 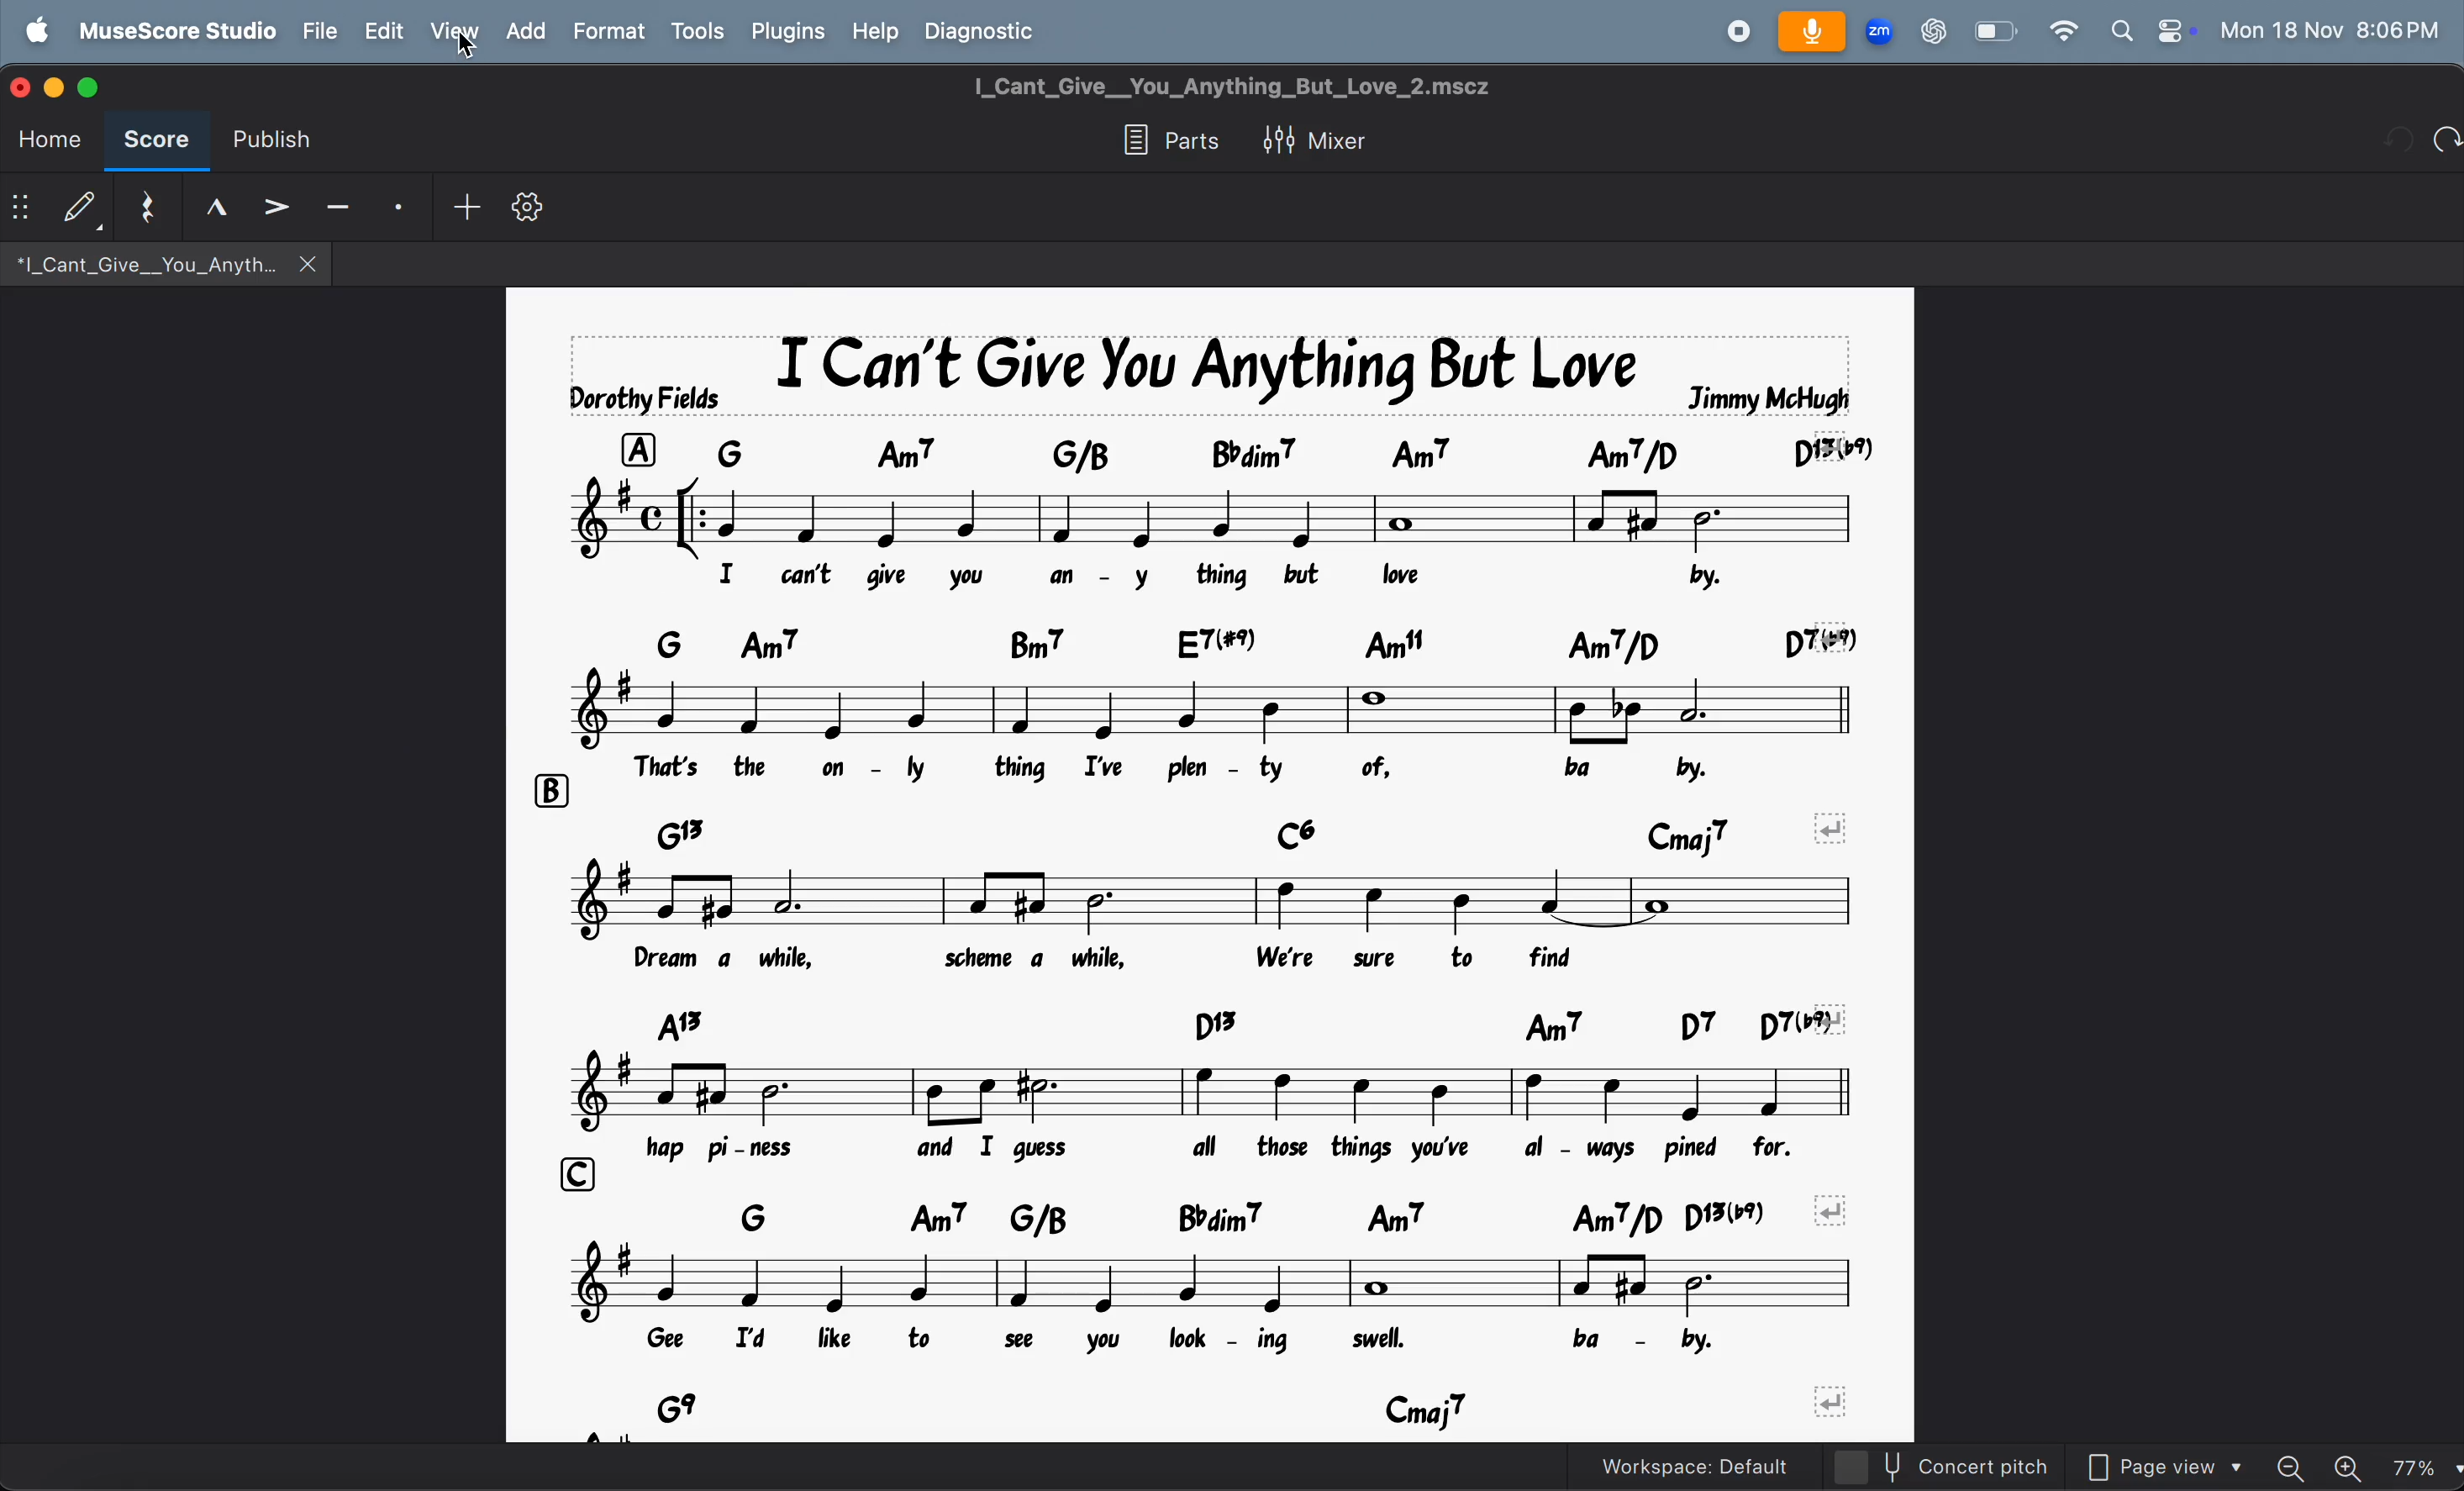 I want to click on publish, so click(x=270, y=135).